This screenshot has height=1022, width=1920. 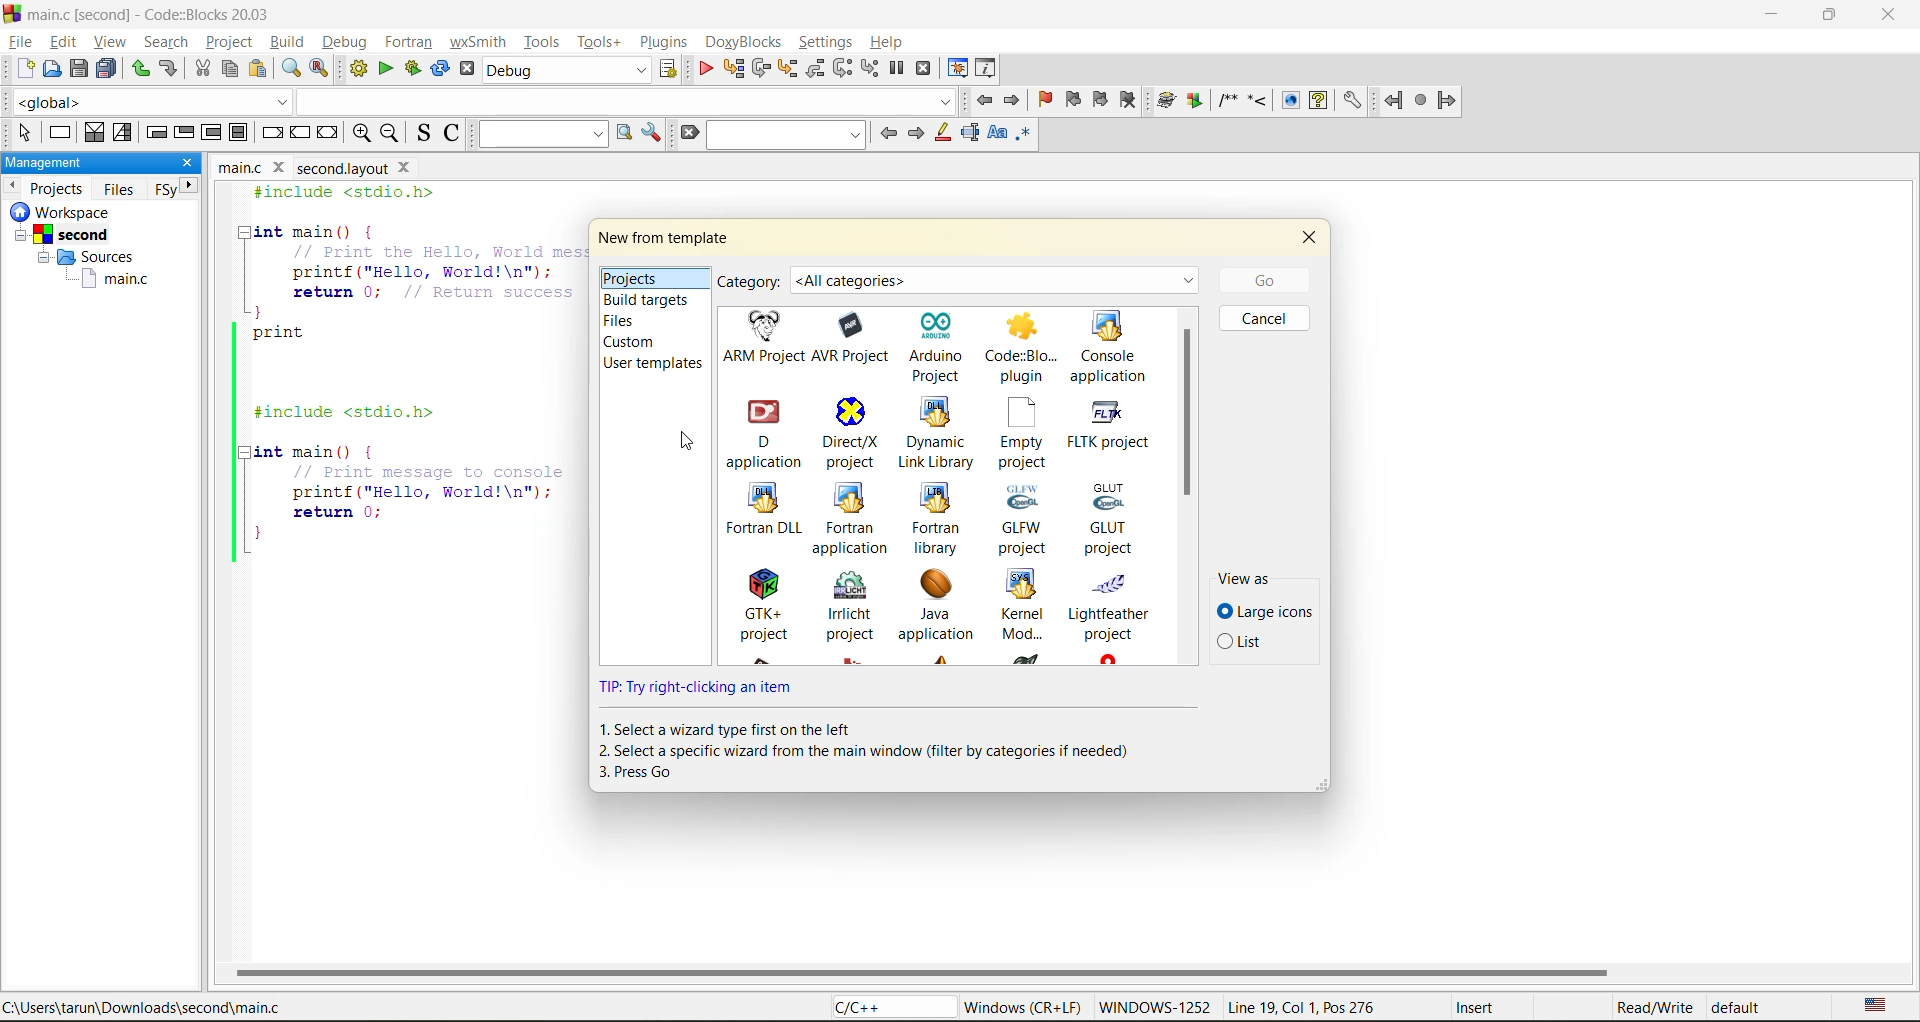 What do you see at coordinates (854, 606) in the screenshot?
I see `irrlicht project` at bounding box center [854, 606].